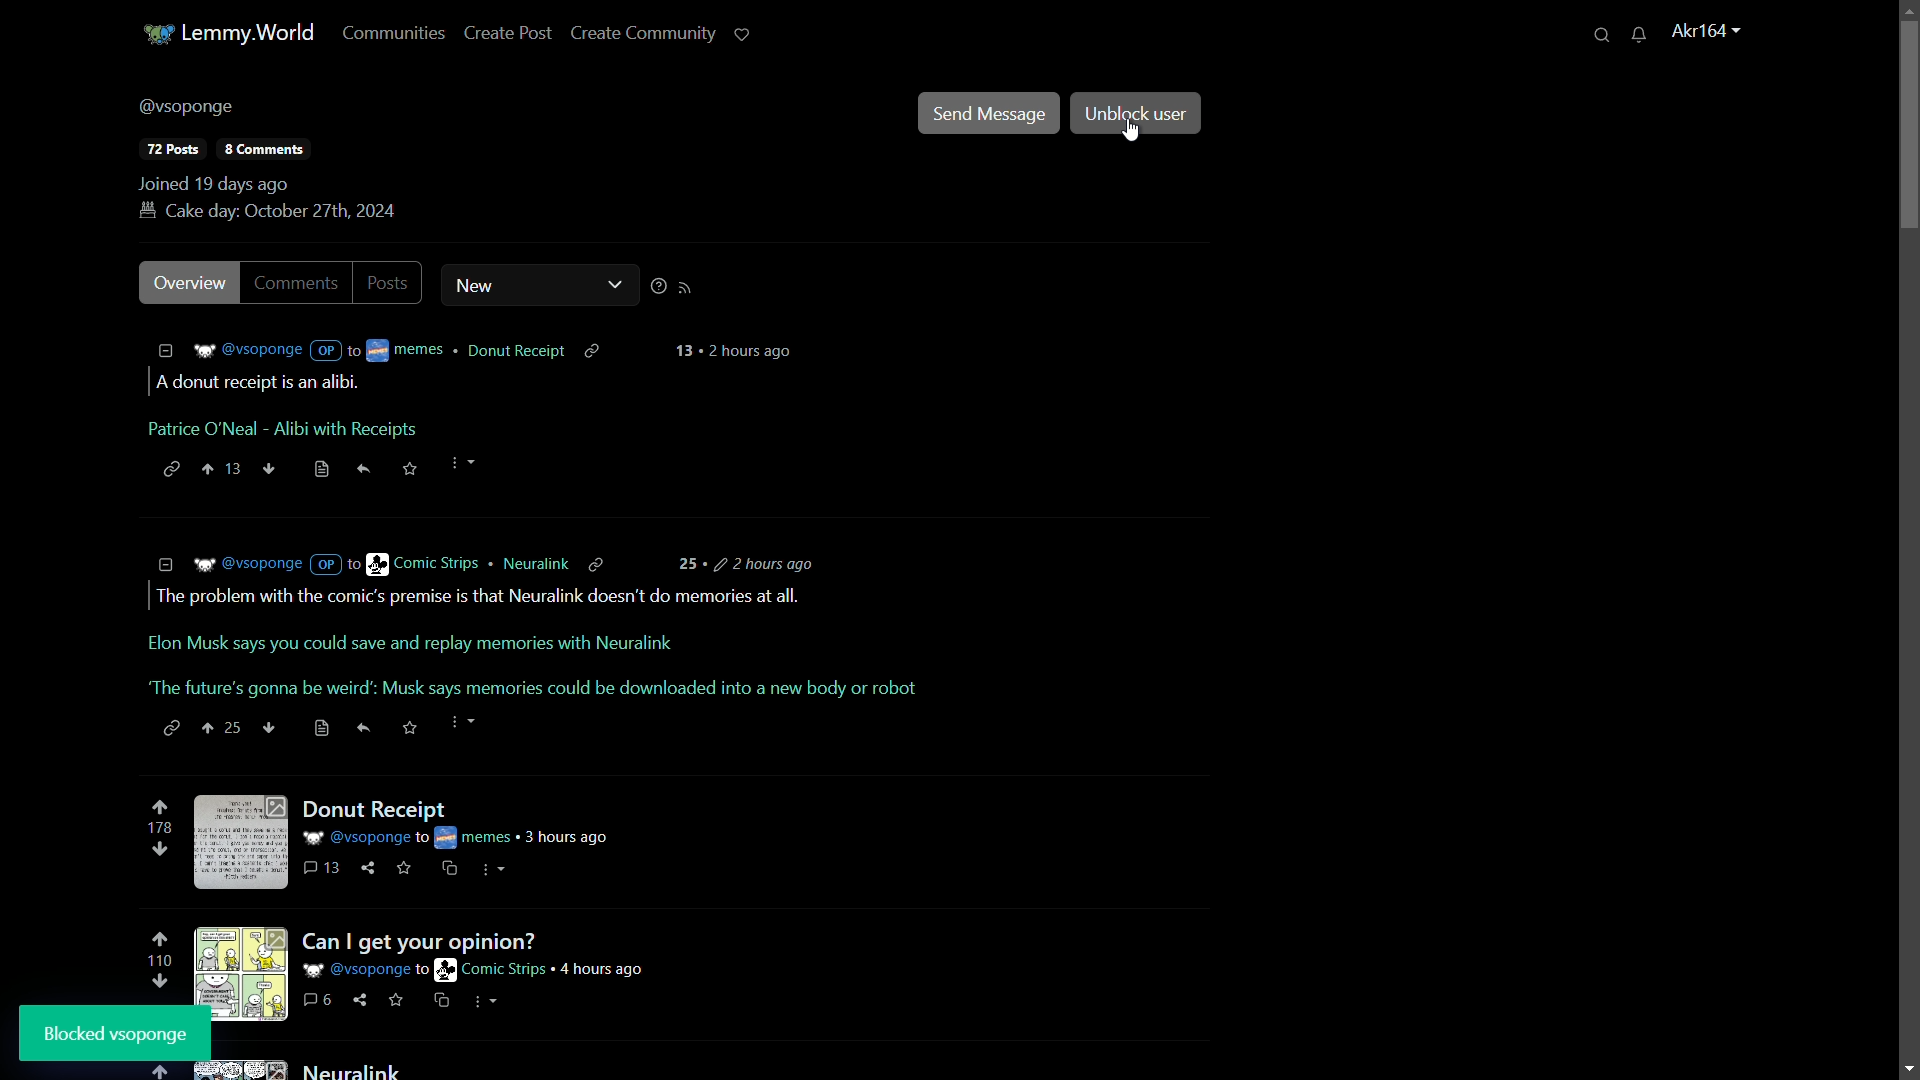 Image resolution: width=1920 pixels, height=1080 pixels. What do you see at coordinates (411, 729) in the screenshot?
I see `save` at bounding box center [411, 729].